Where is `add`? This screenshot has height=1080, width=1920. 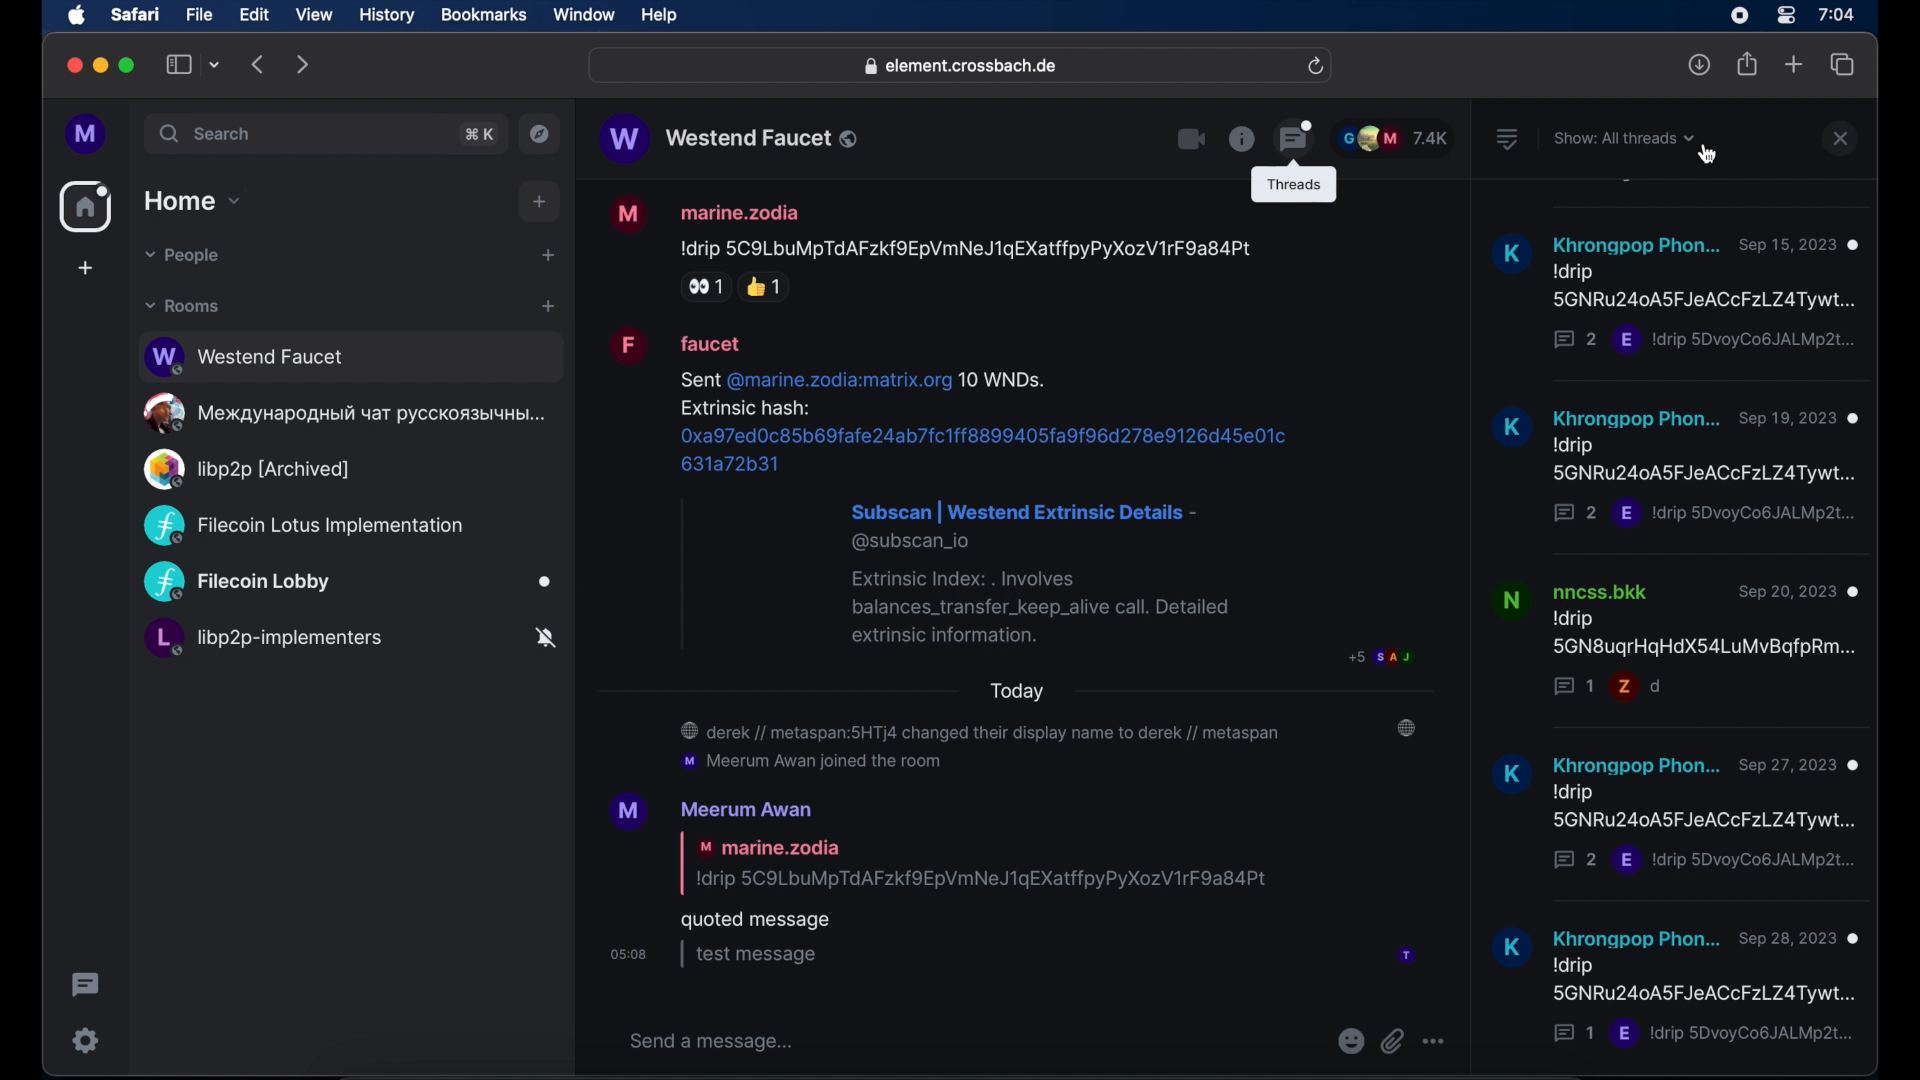 add is located at coordinates (540, 202).